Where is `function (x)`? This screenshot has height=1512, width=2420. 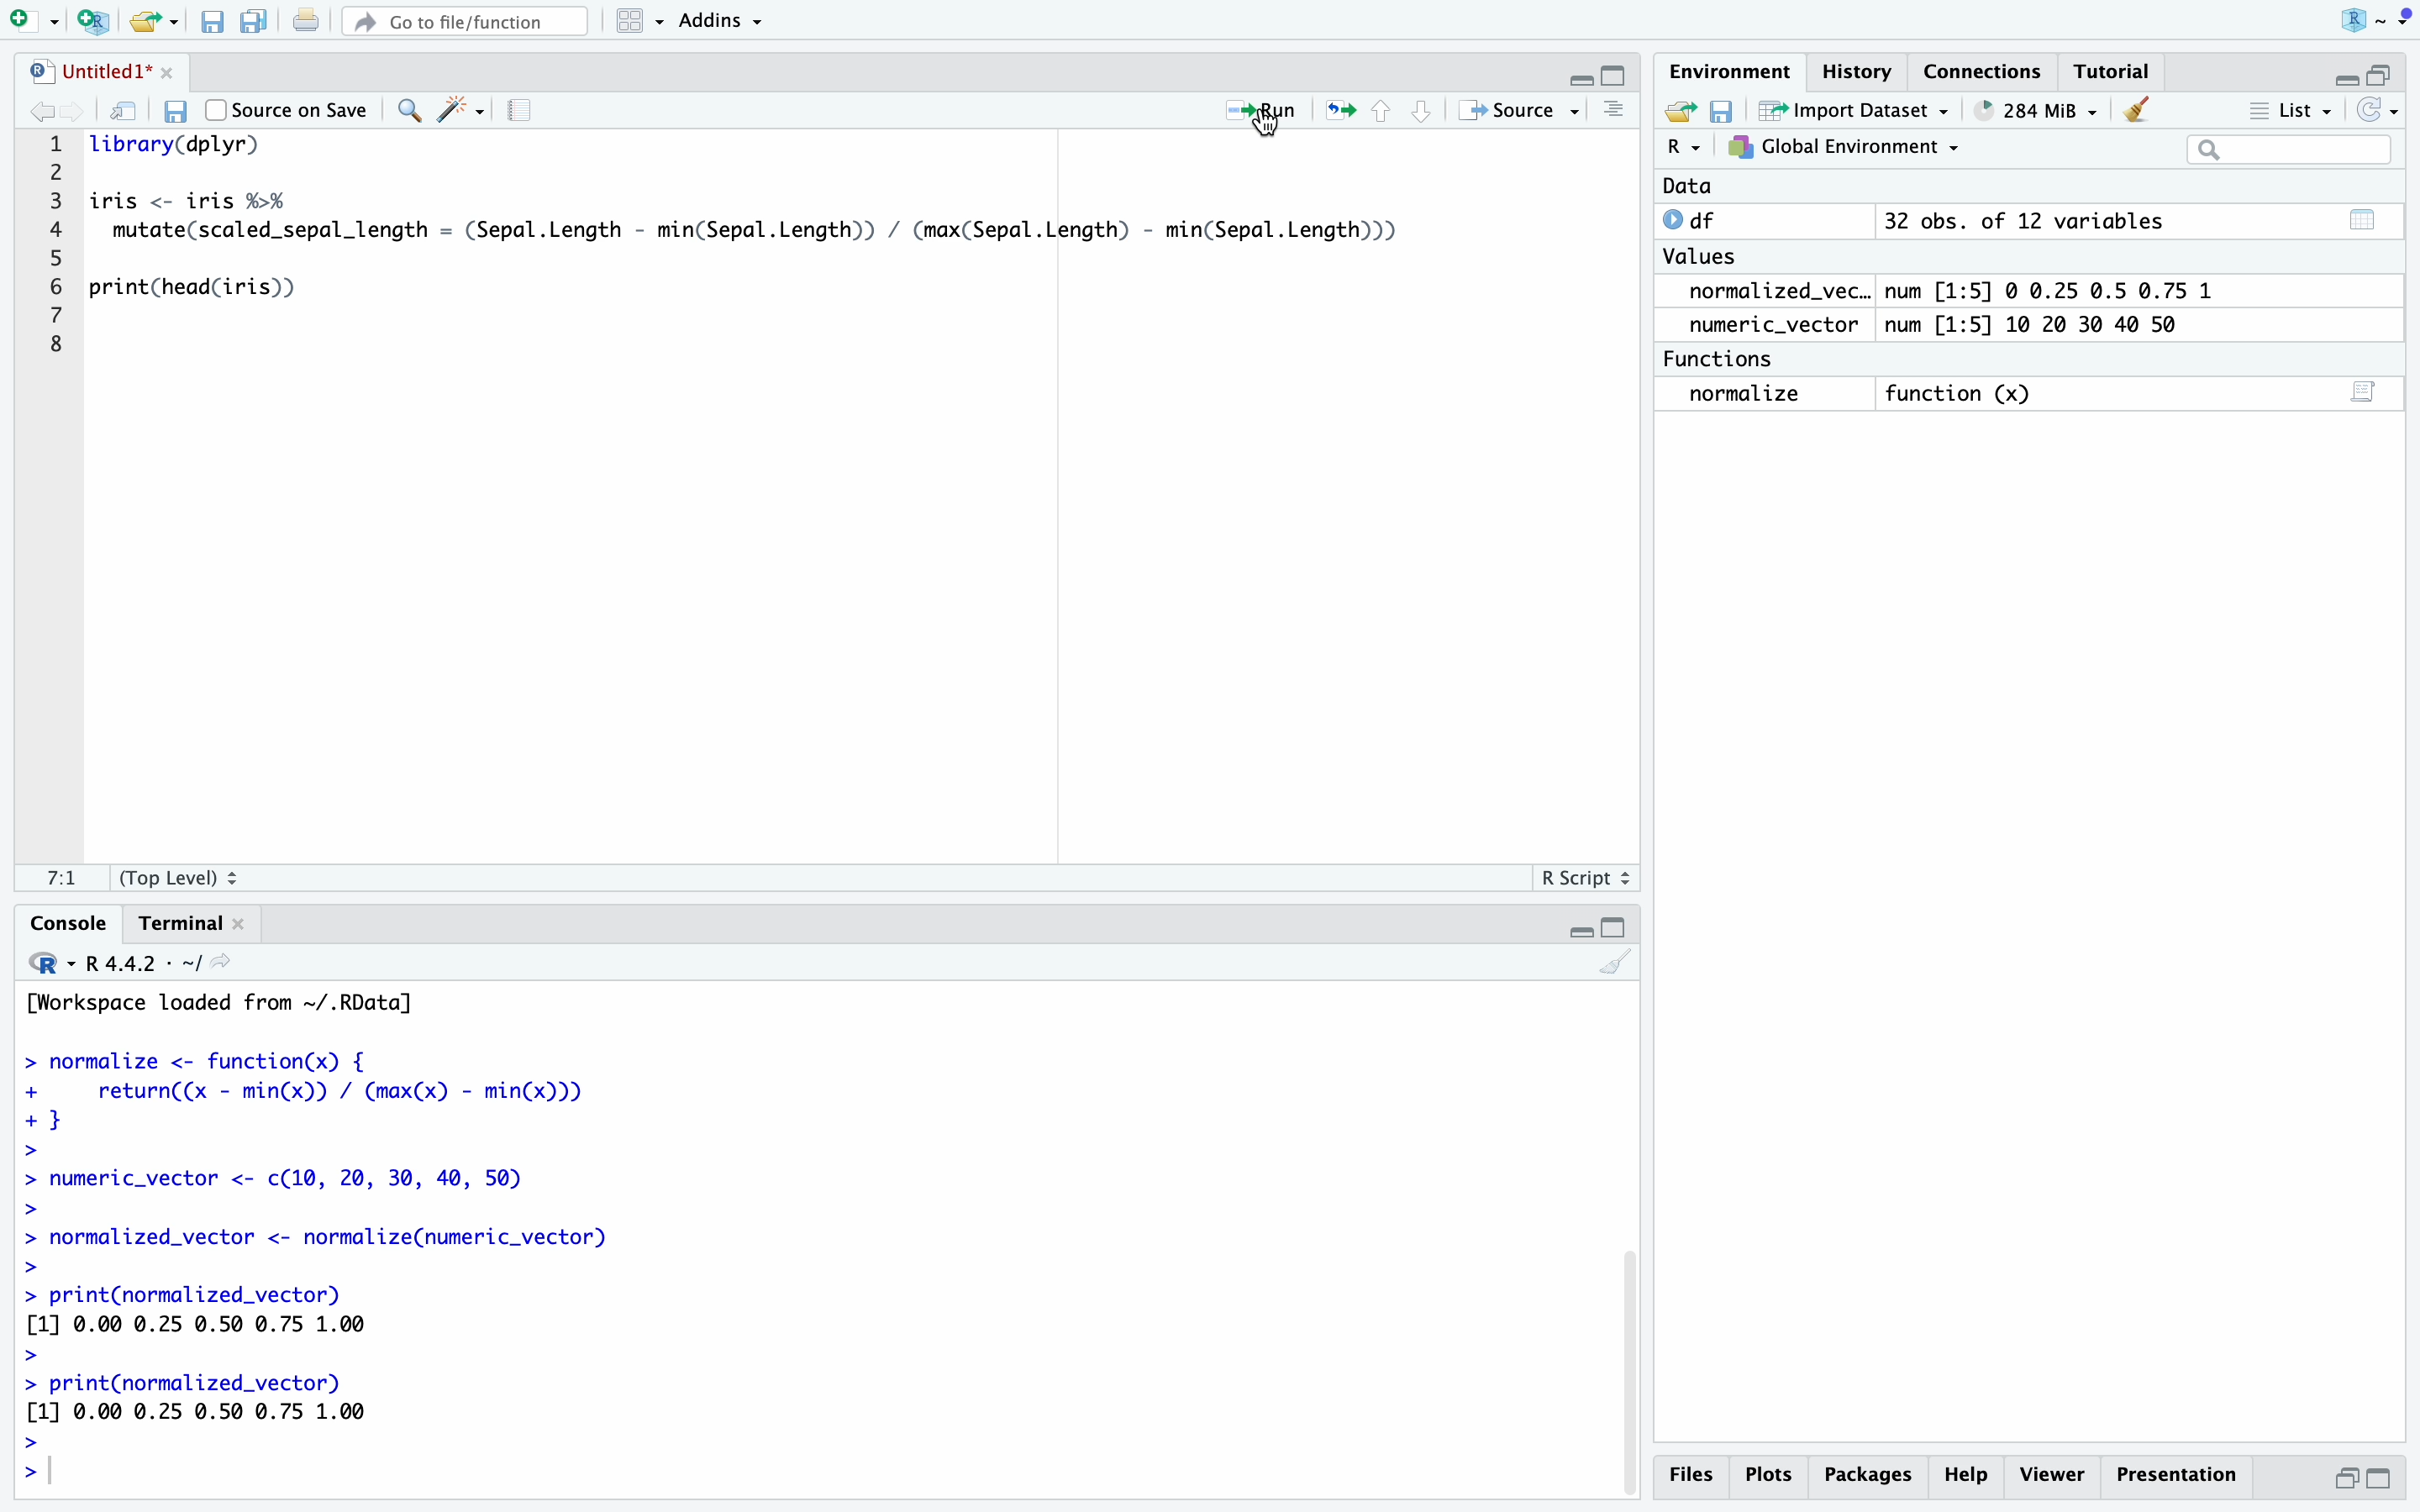 function (x) is located at coordinates (1966, 395).